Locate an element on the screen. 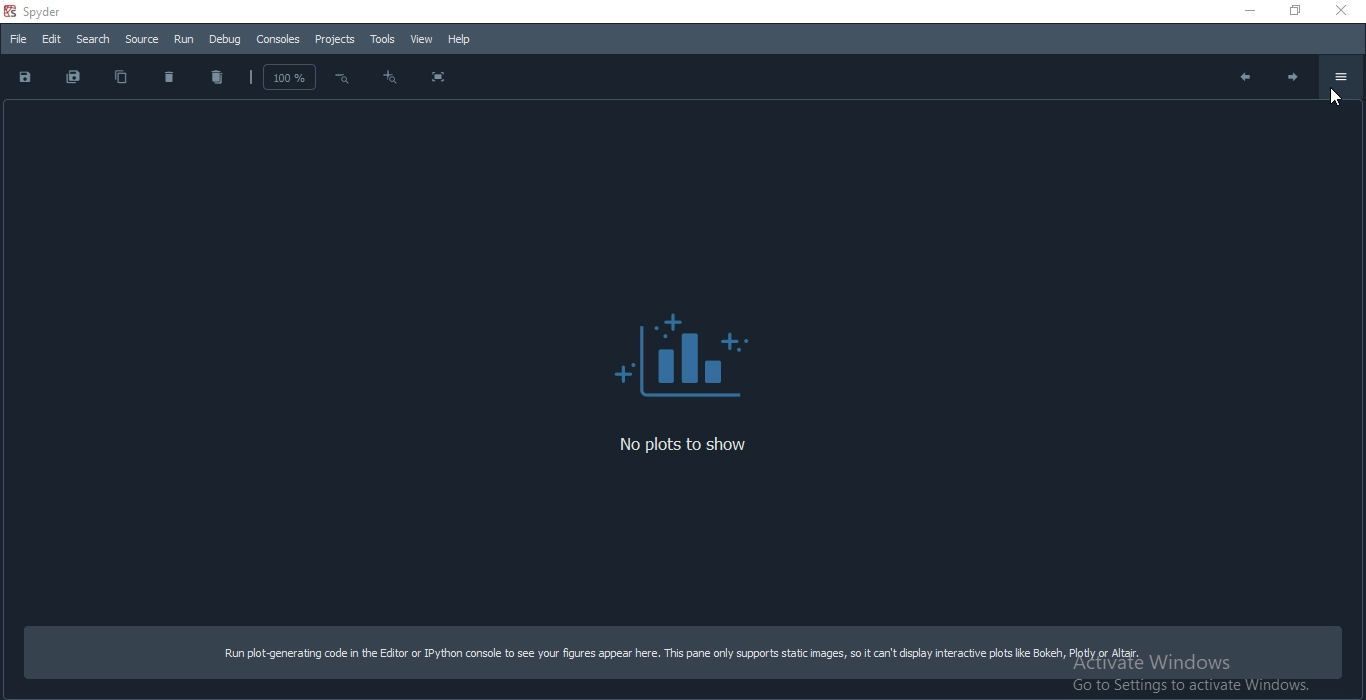 This screenshot has width=1366, height=700. minimise is located at coordinates (1240, 9).